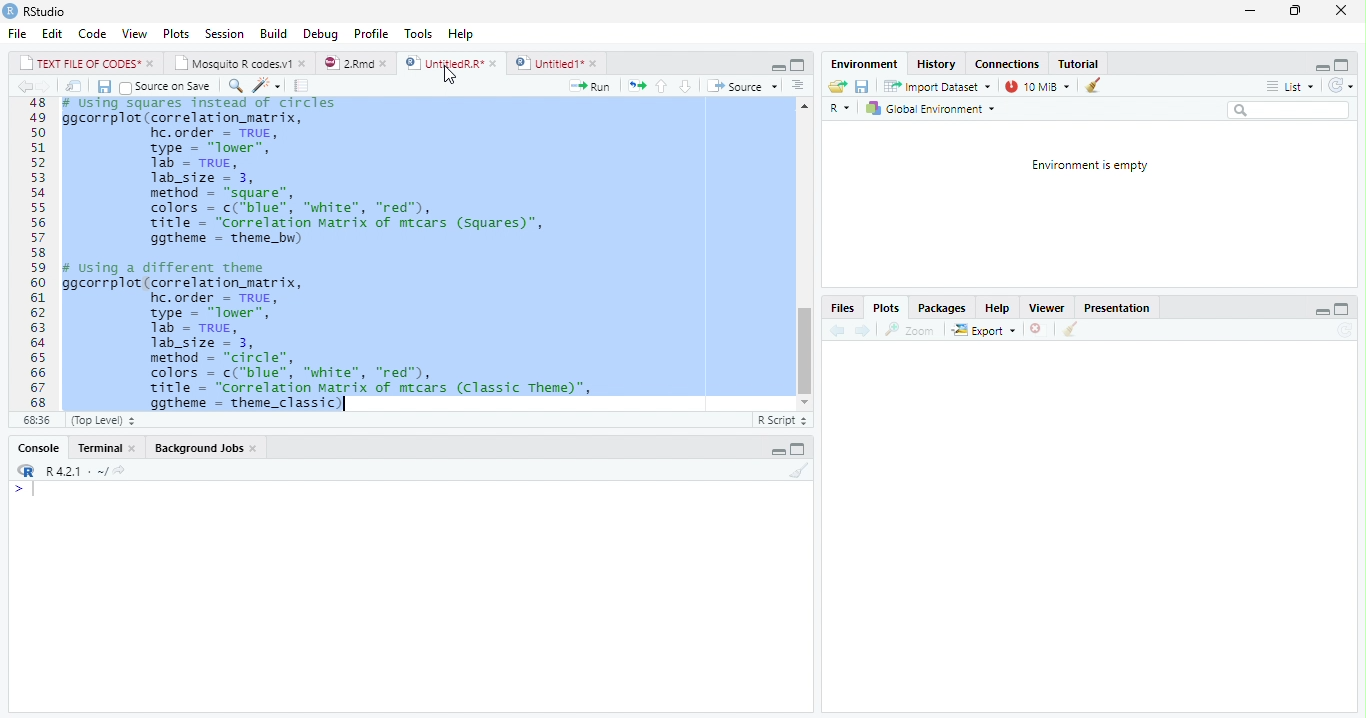  Describe the element at coordinates (15, 35) in the screenshot. I see `File` at that location.